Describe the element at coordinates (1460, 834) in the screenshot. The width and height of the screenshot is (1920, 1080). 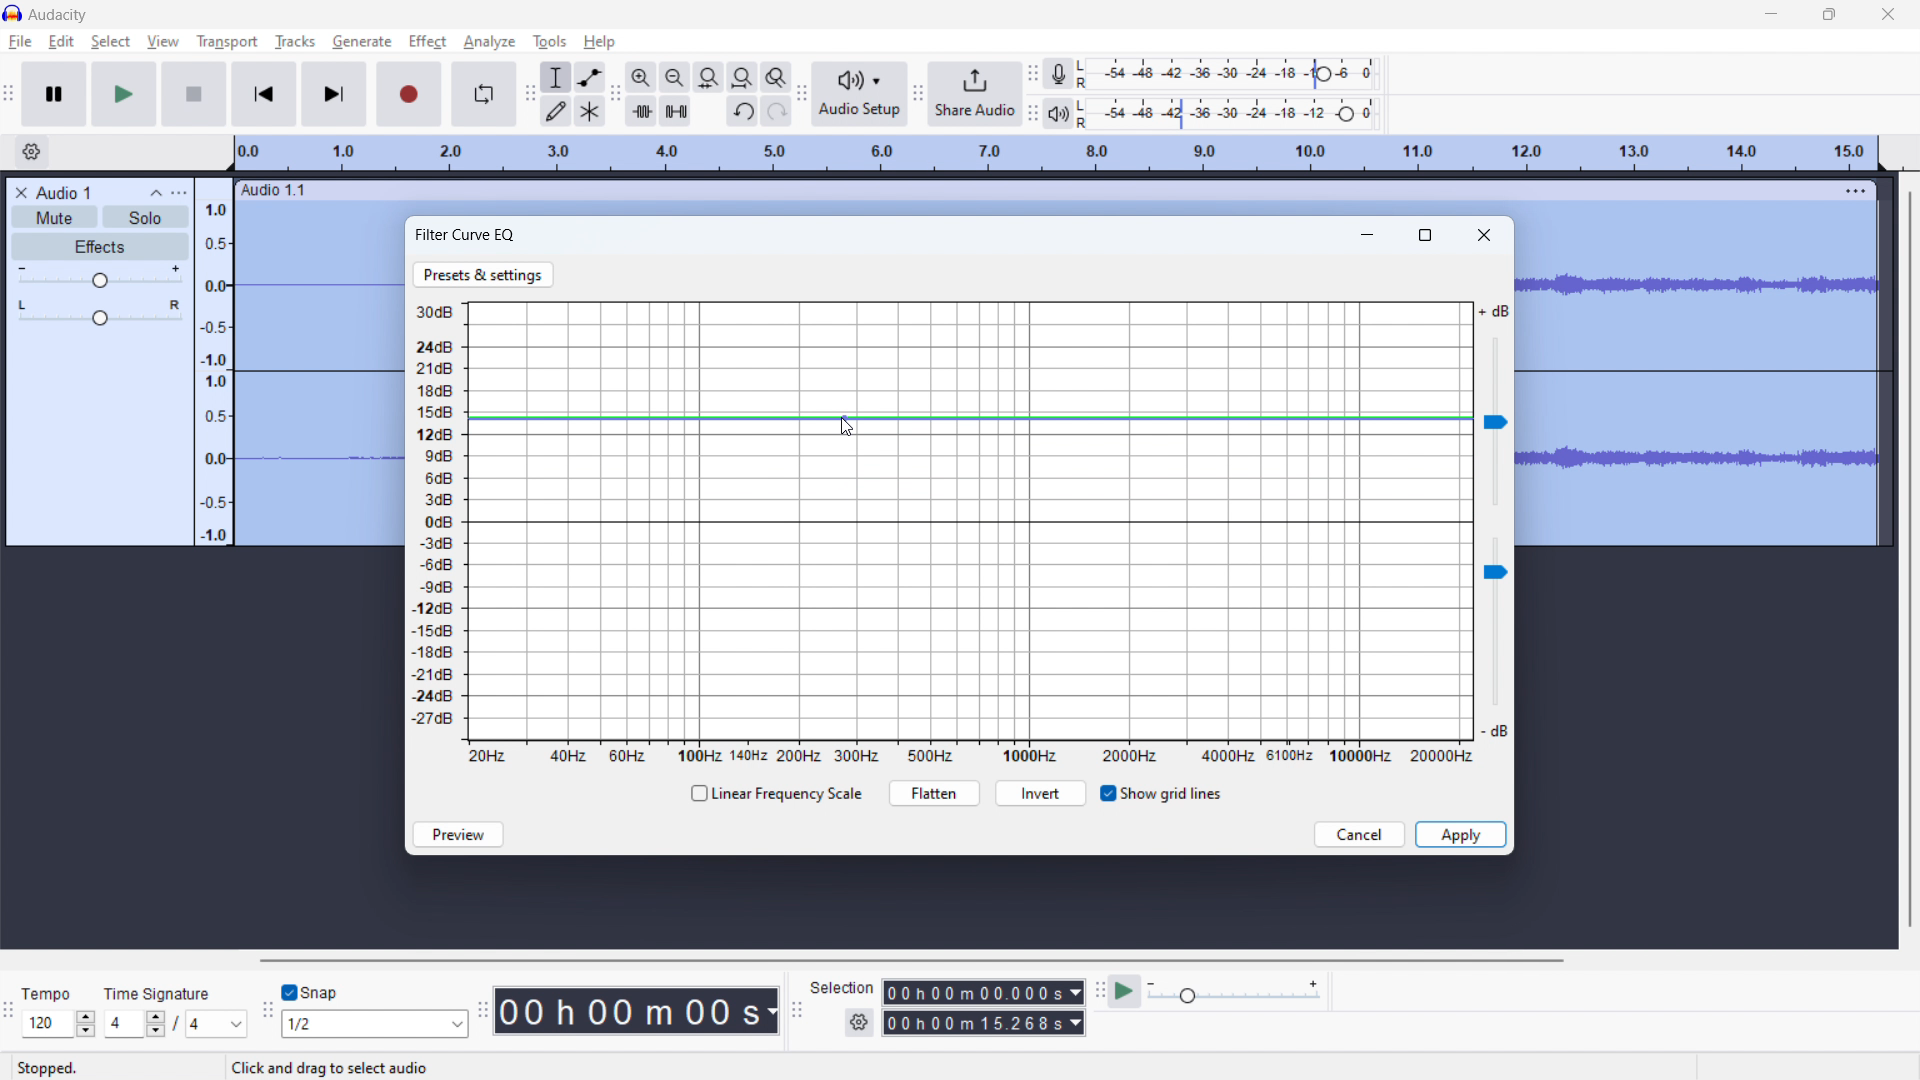
I see `apply` at that location.